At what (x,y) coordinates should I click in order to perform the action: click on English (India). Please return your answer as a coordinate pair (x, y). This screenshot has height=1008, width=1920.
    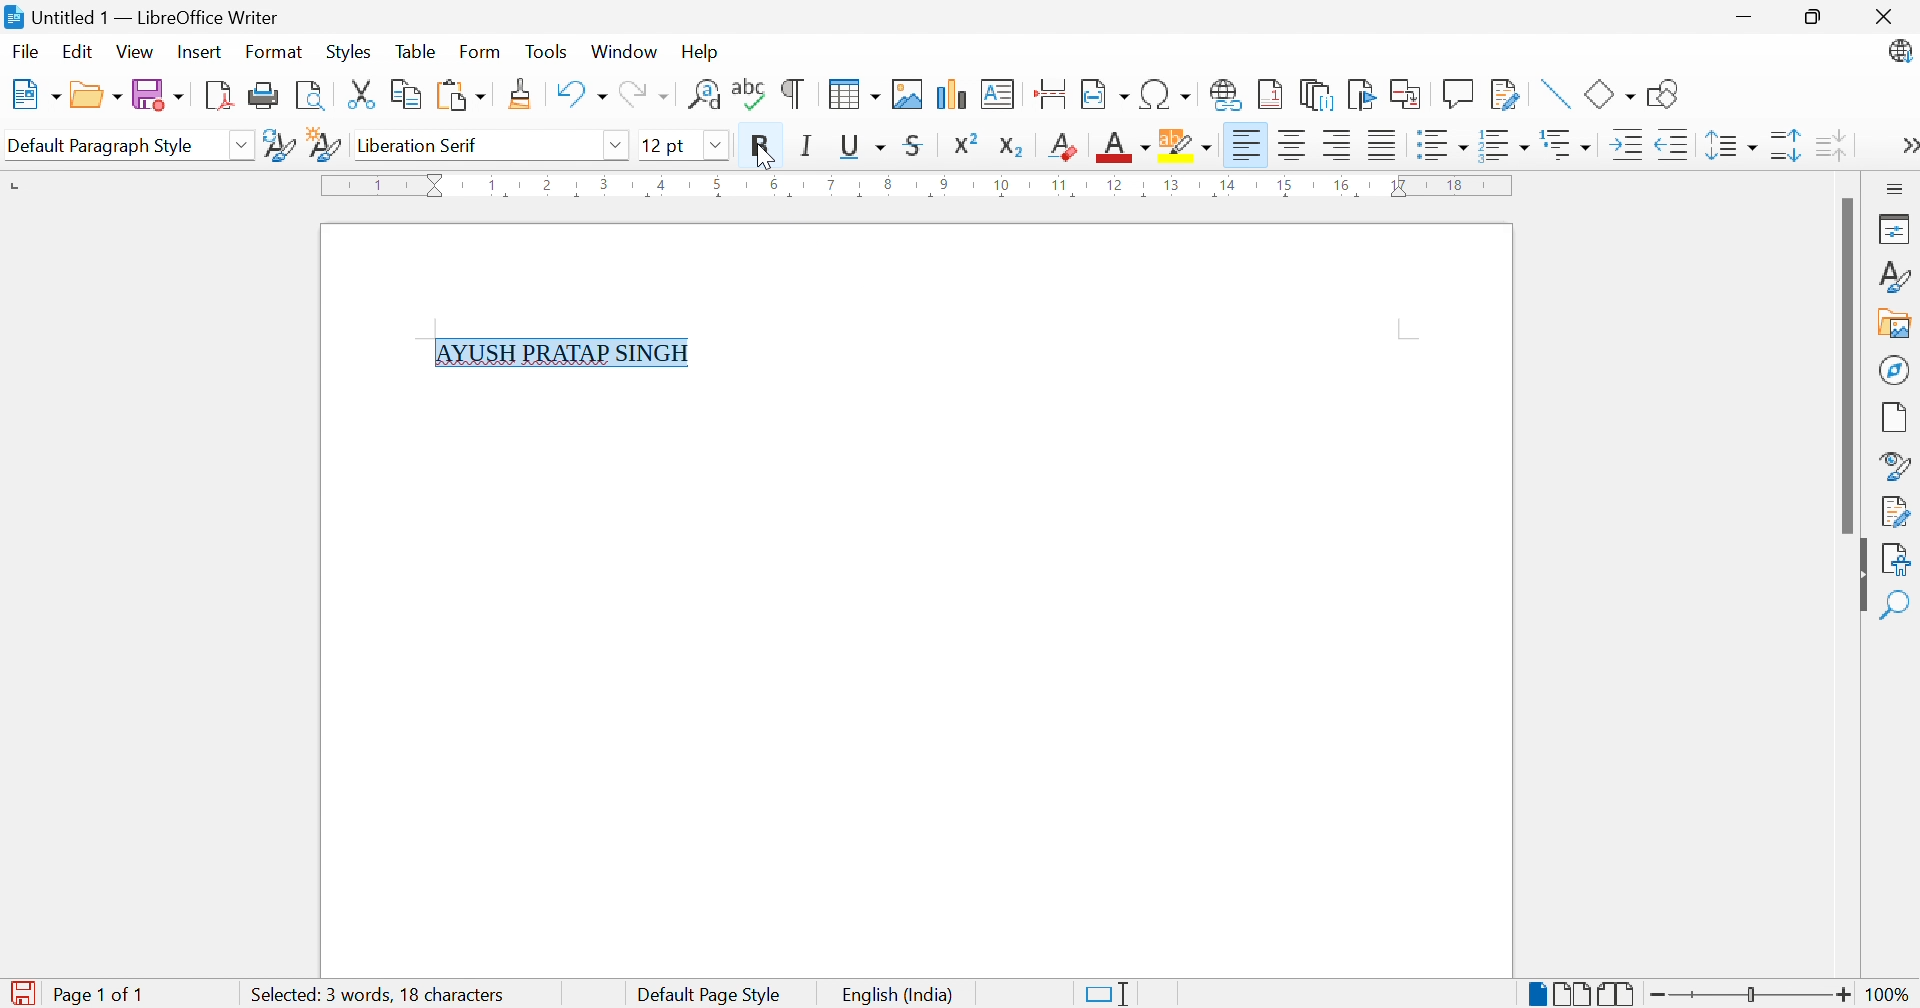
    Looking at the image, I should click on (903, 994).